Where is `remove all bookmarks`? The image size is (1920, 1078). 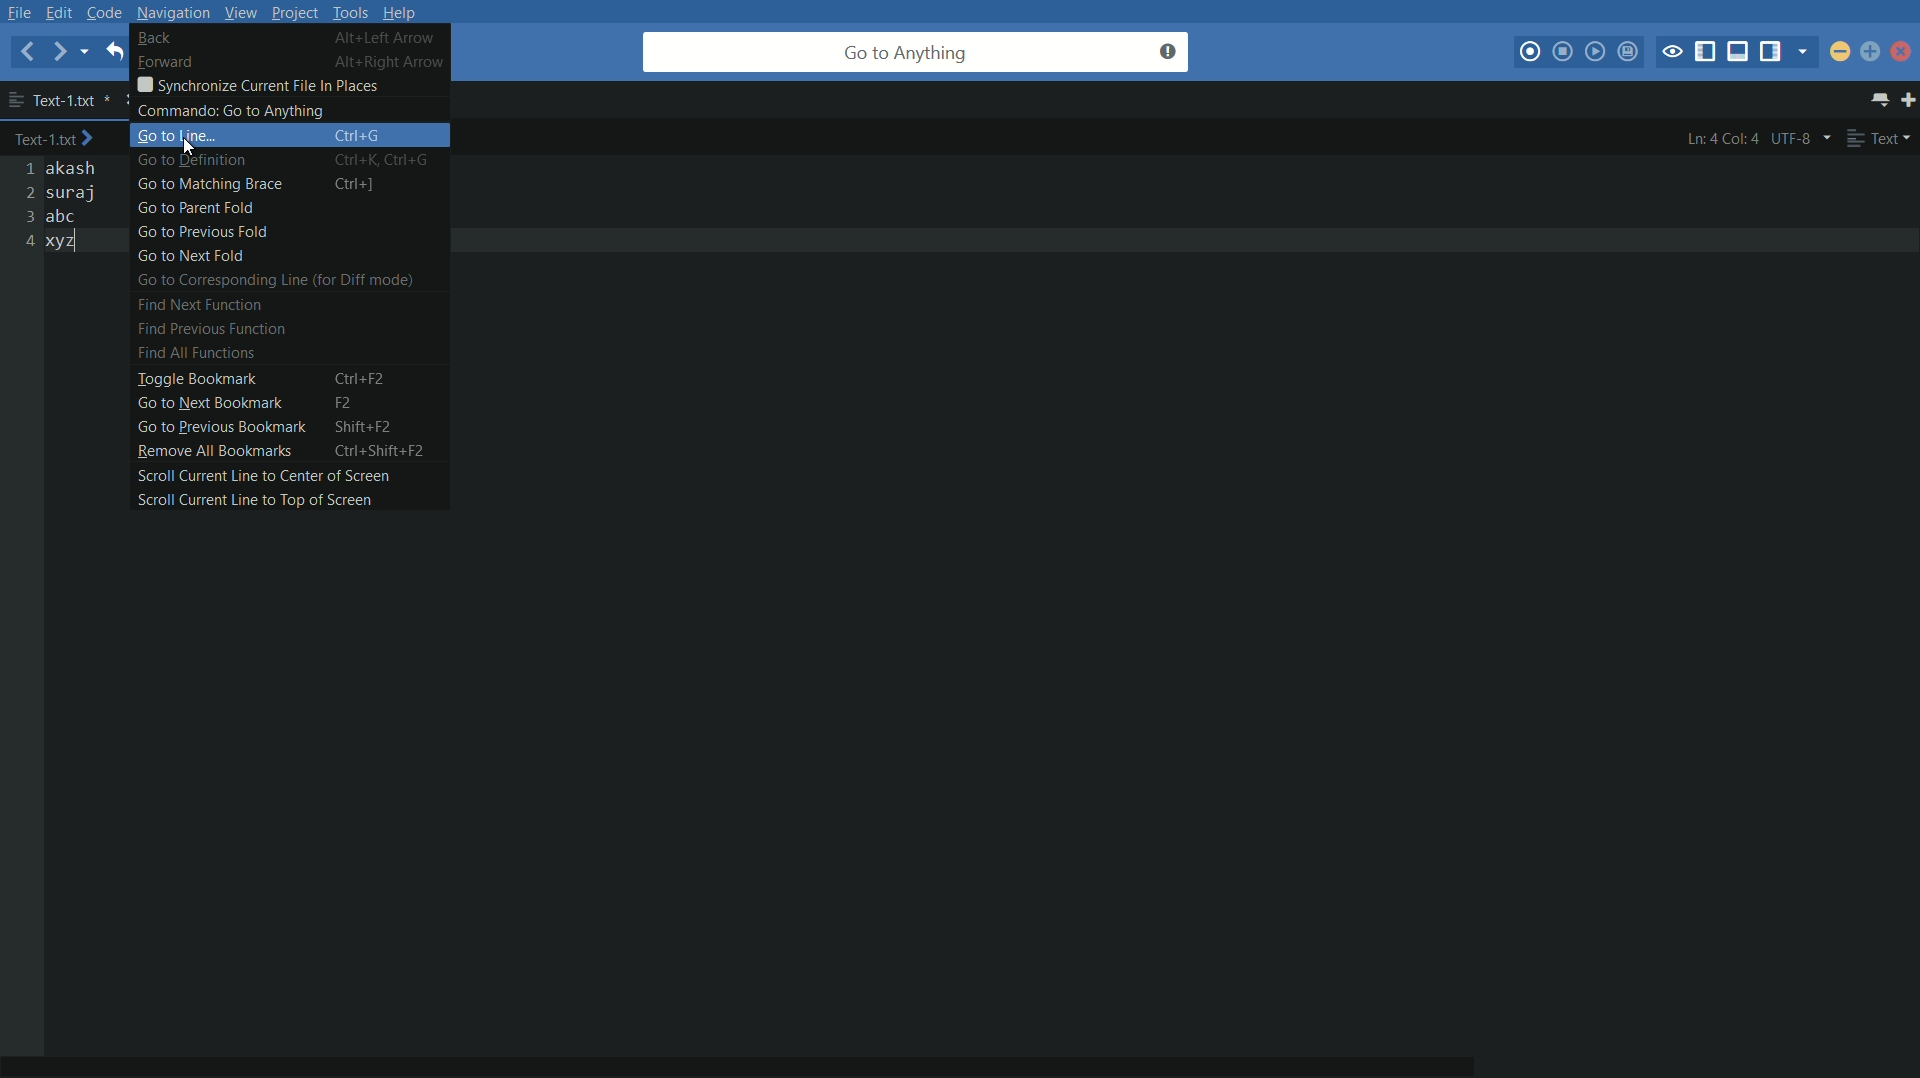 remove all bookmarks is located at coordinates (208, 451).